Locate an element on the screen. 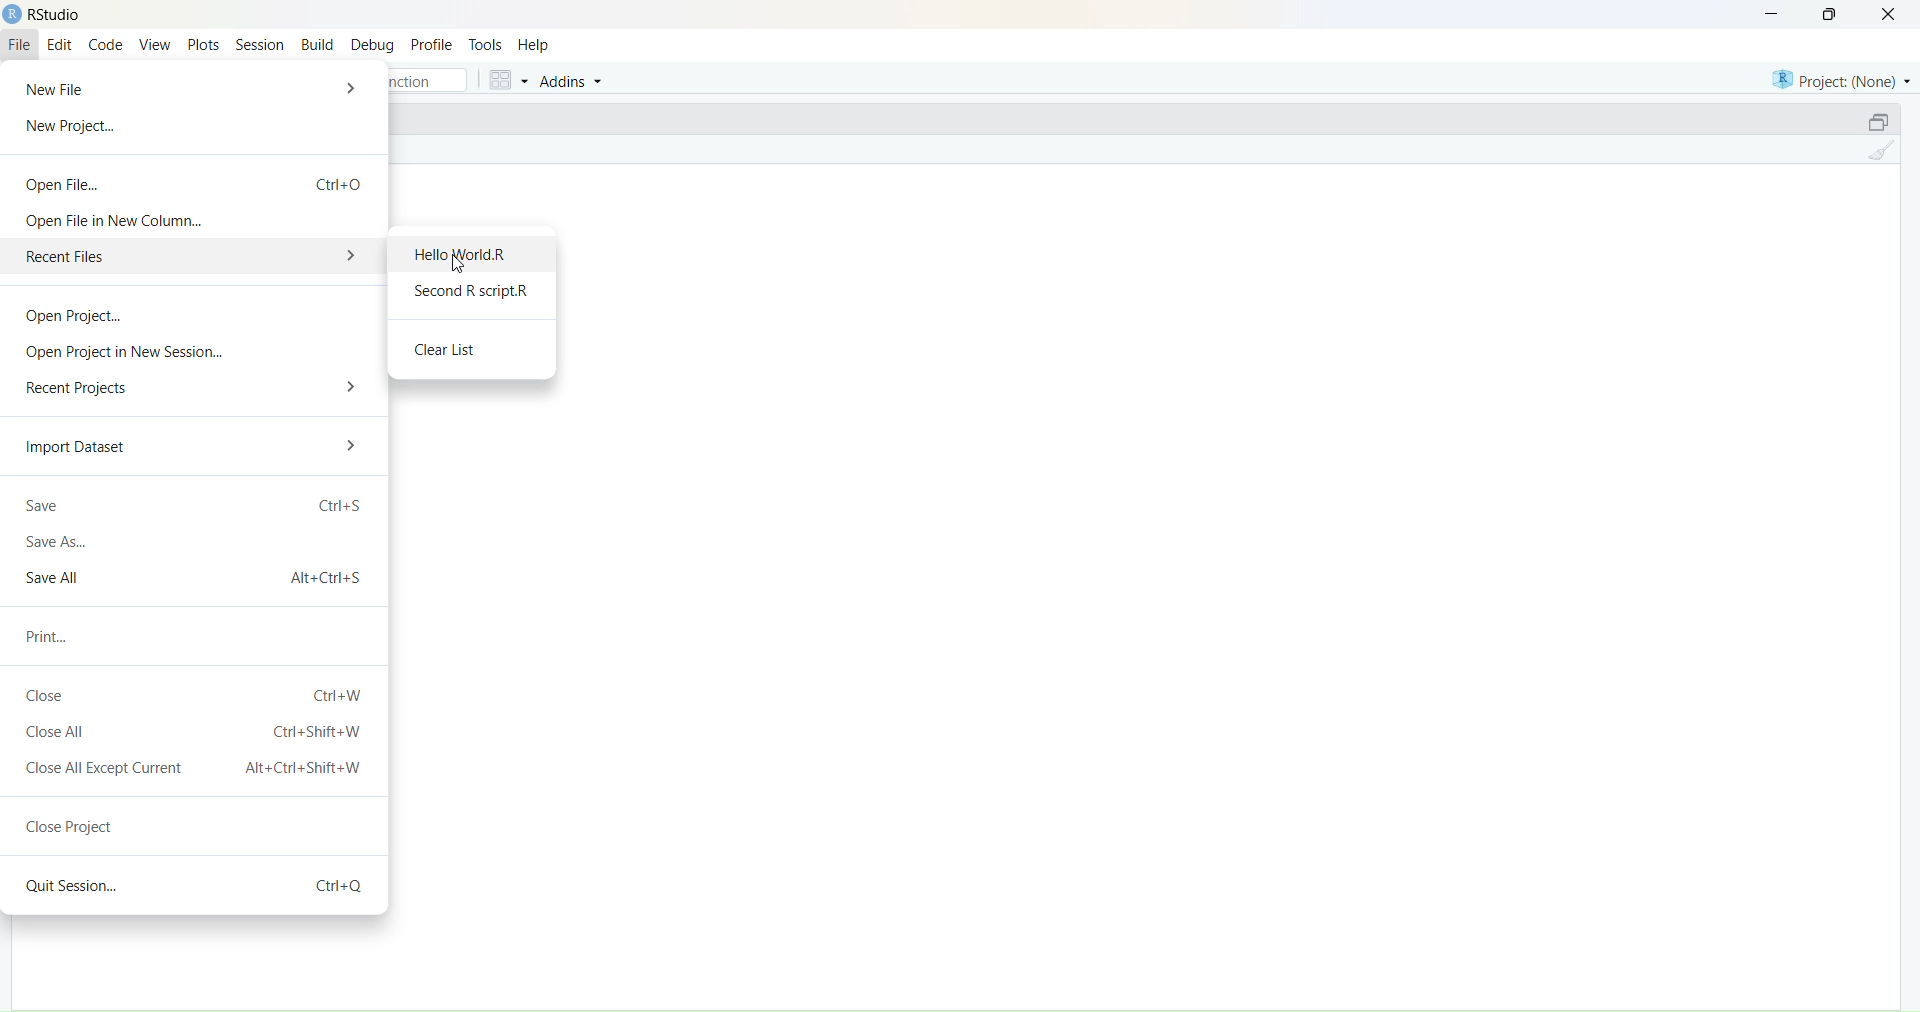 Image resolution: width=1920 pixels, height=1012 pixels. Hello World.R is located at coordinates (472, 253).